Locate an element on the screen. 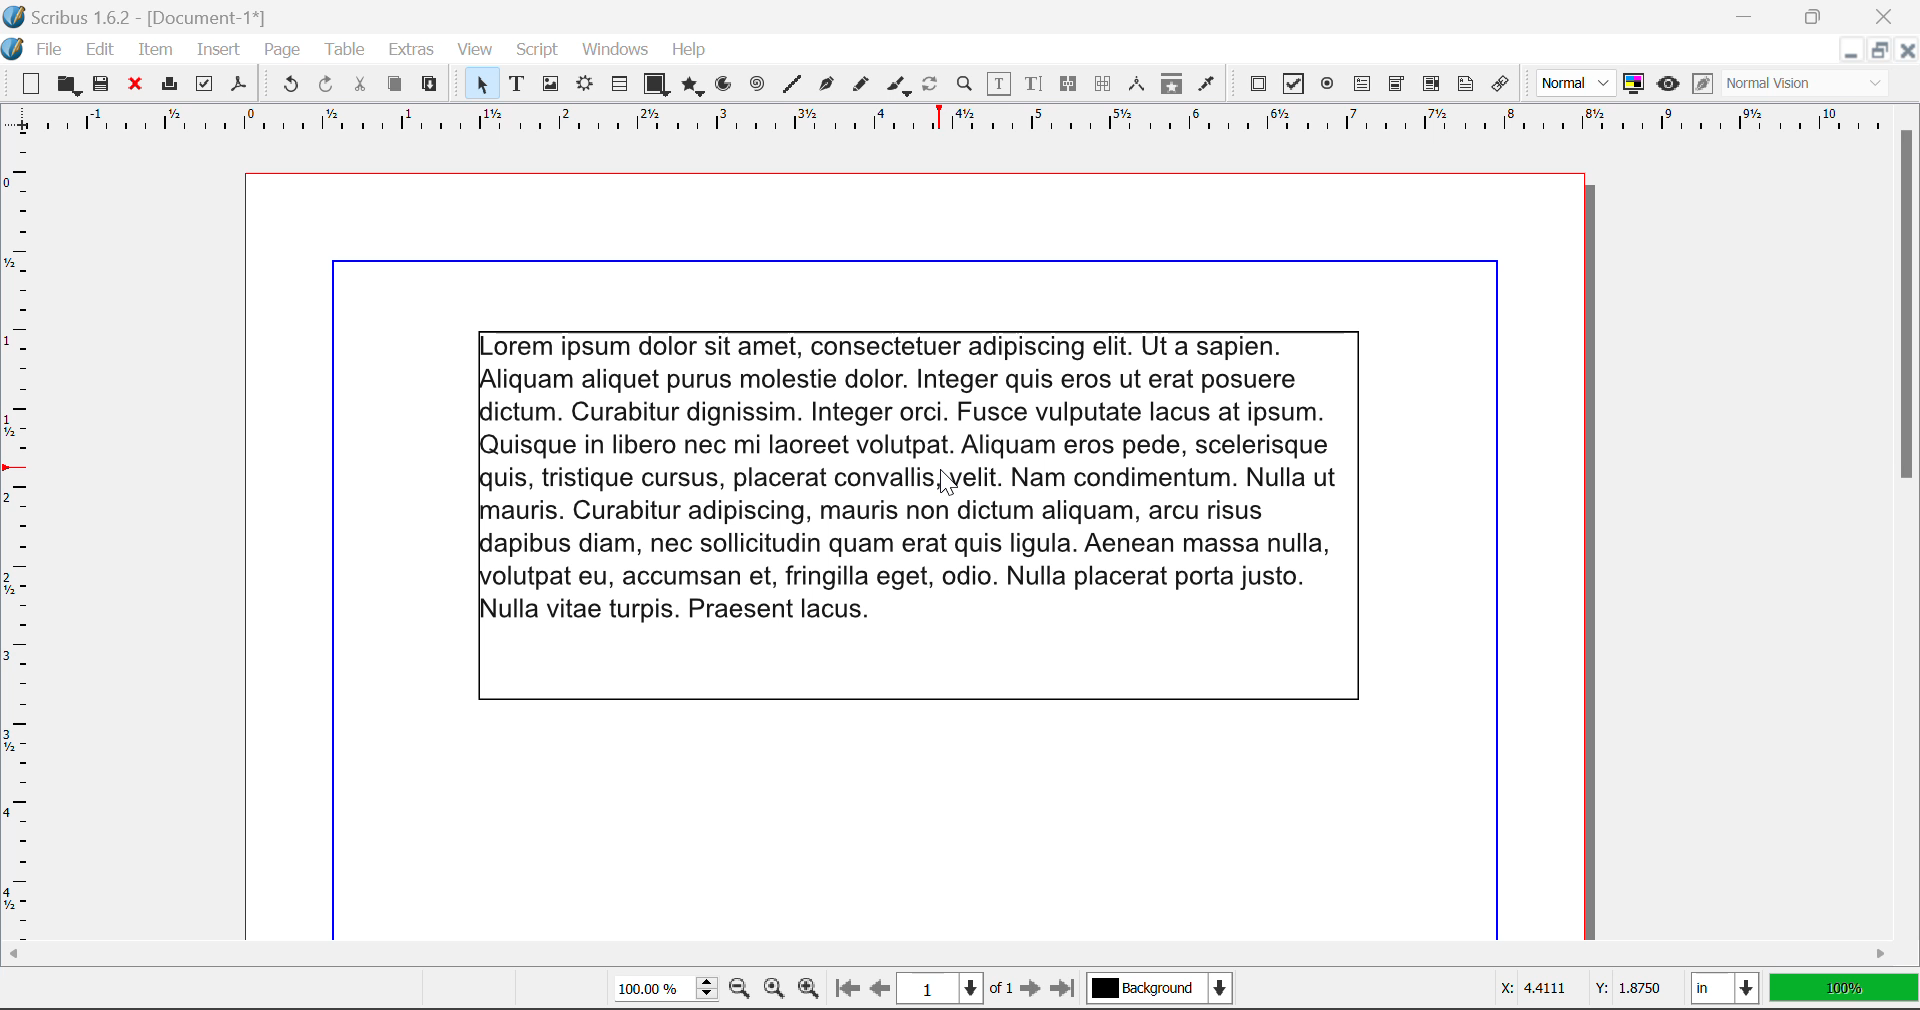 The image size is (1920, 1010). Minimize is located at coordinates (1814, 14).